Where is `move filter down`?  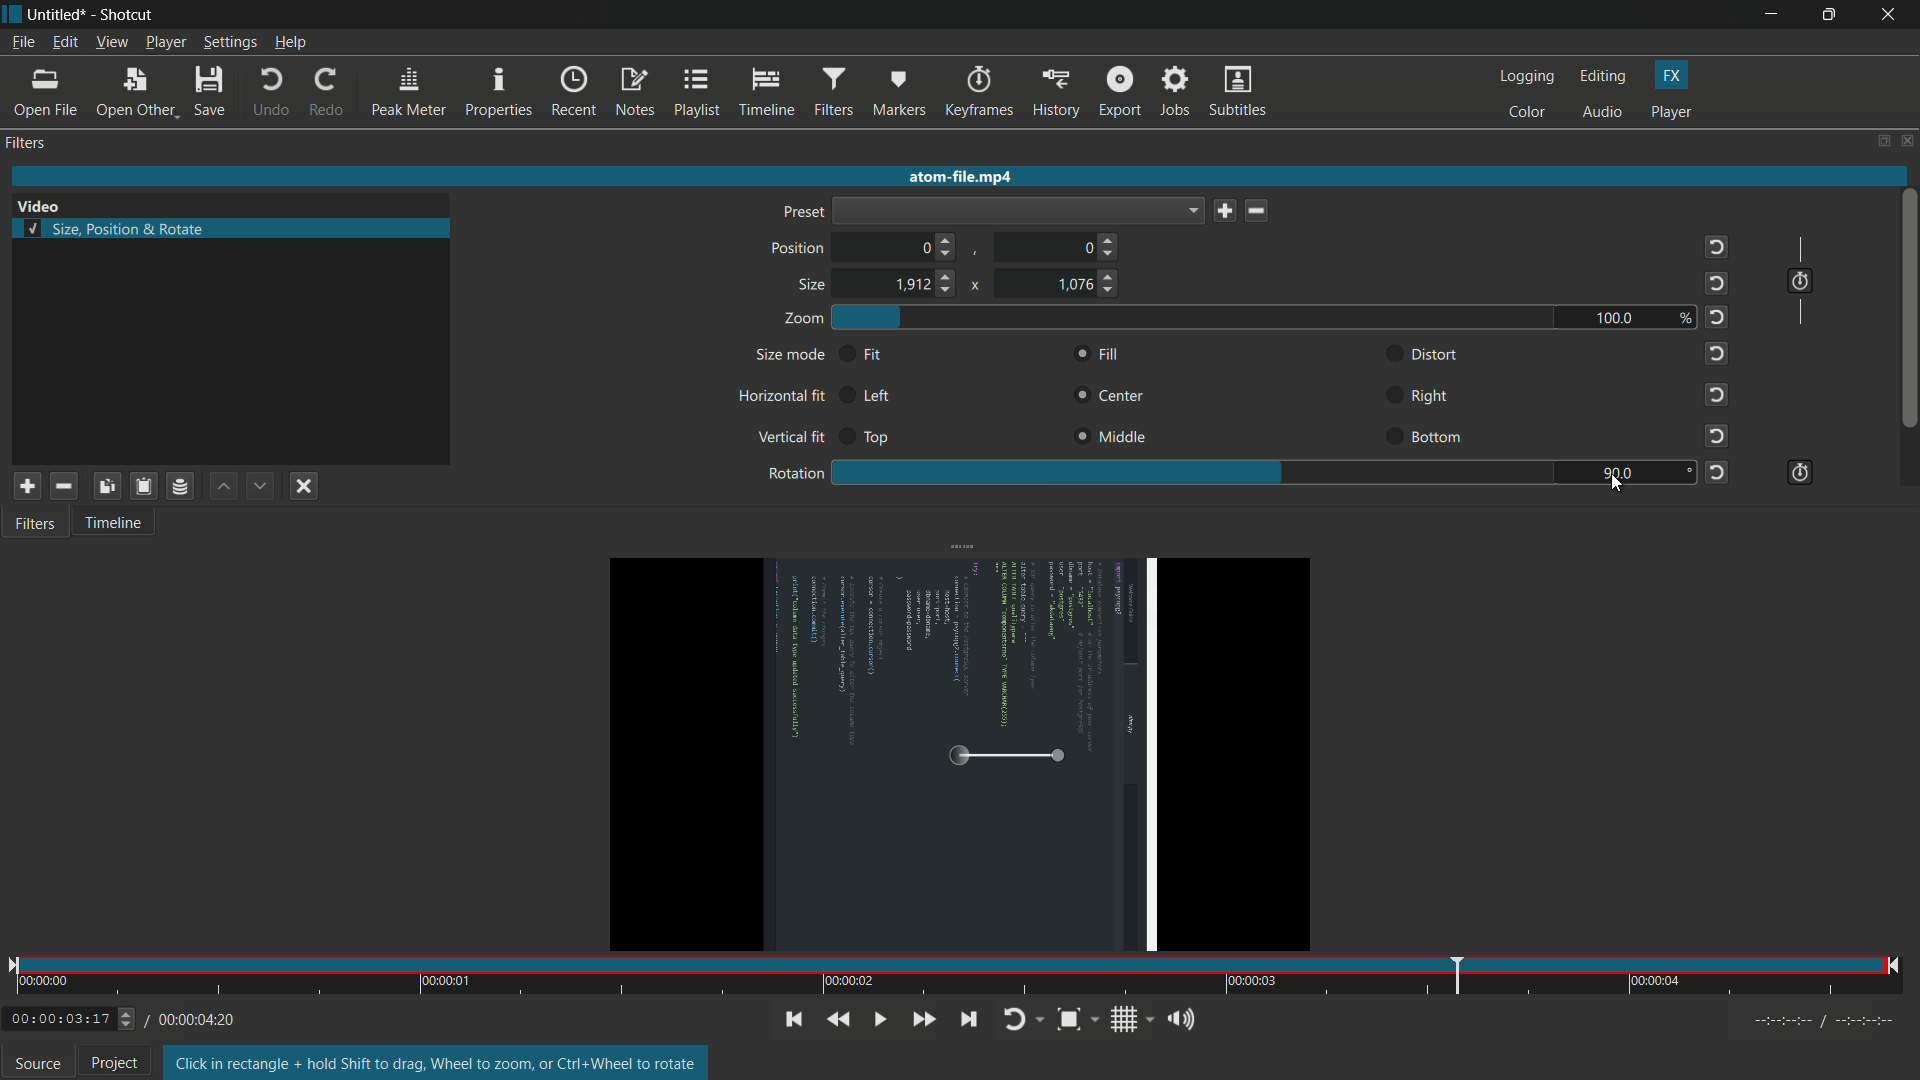
move filter down is located at coordinates (261, 486).